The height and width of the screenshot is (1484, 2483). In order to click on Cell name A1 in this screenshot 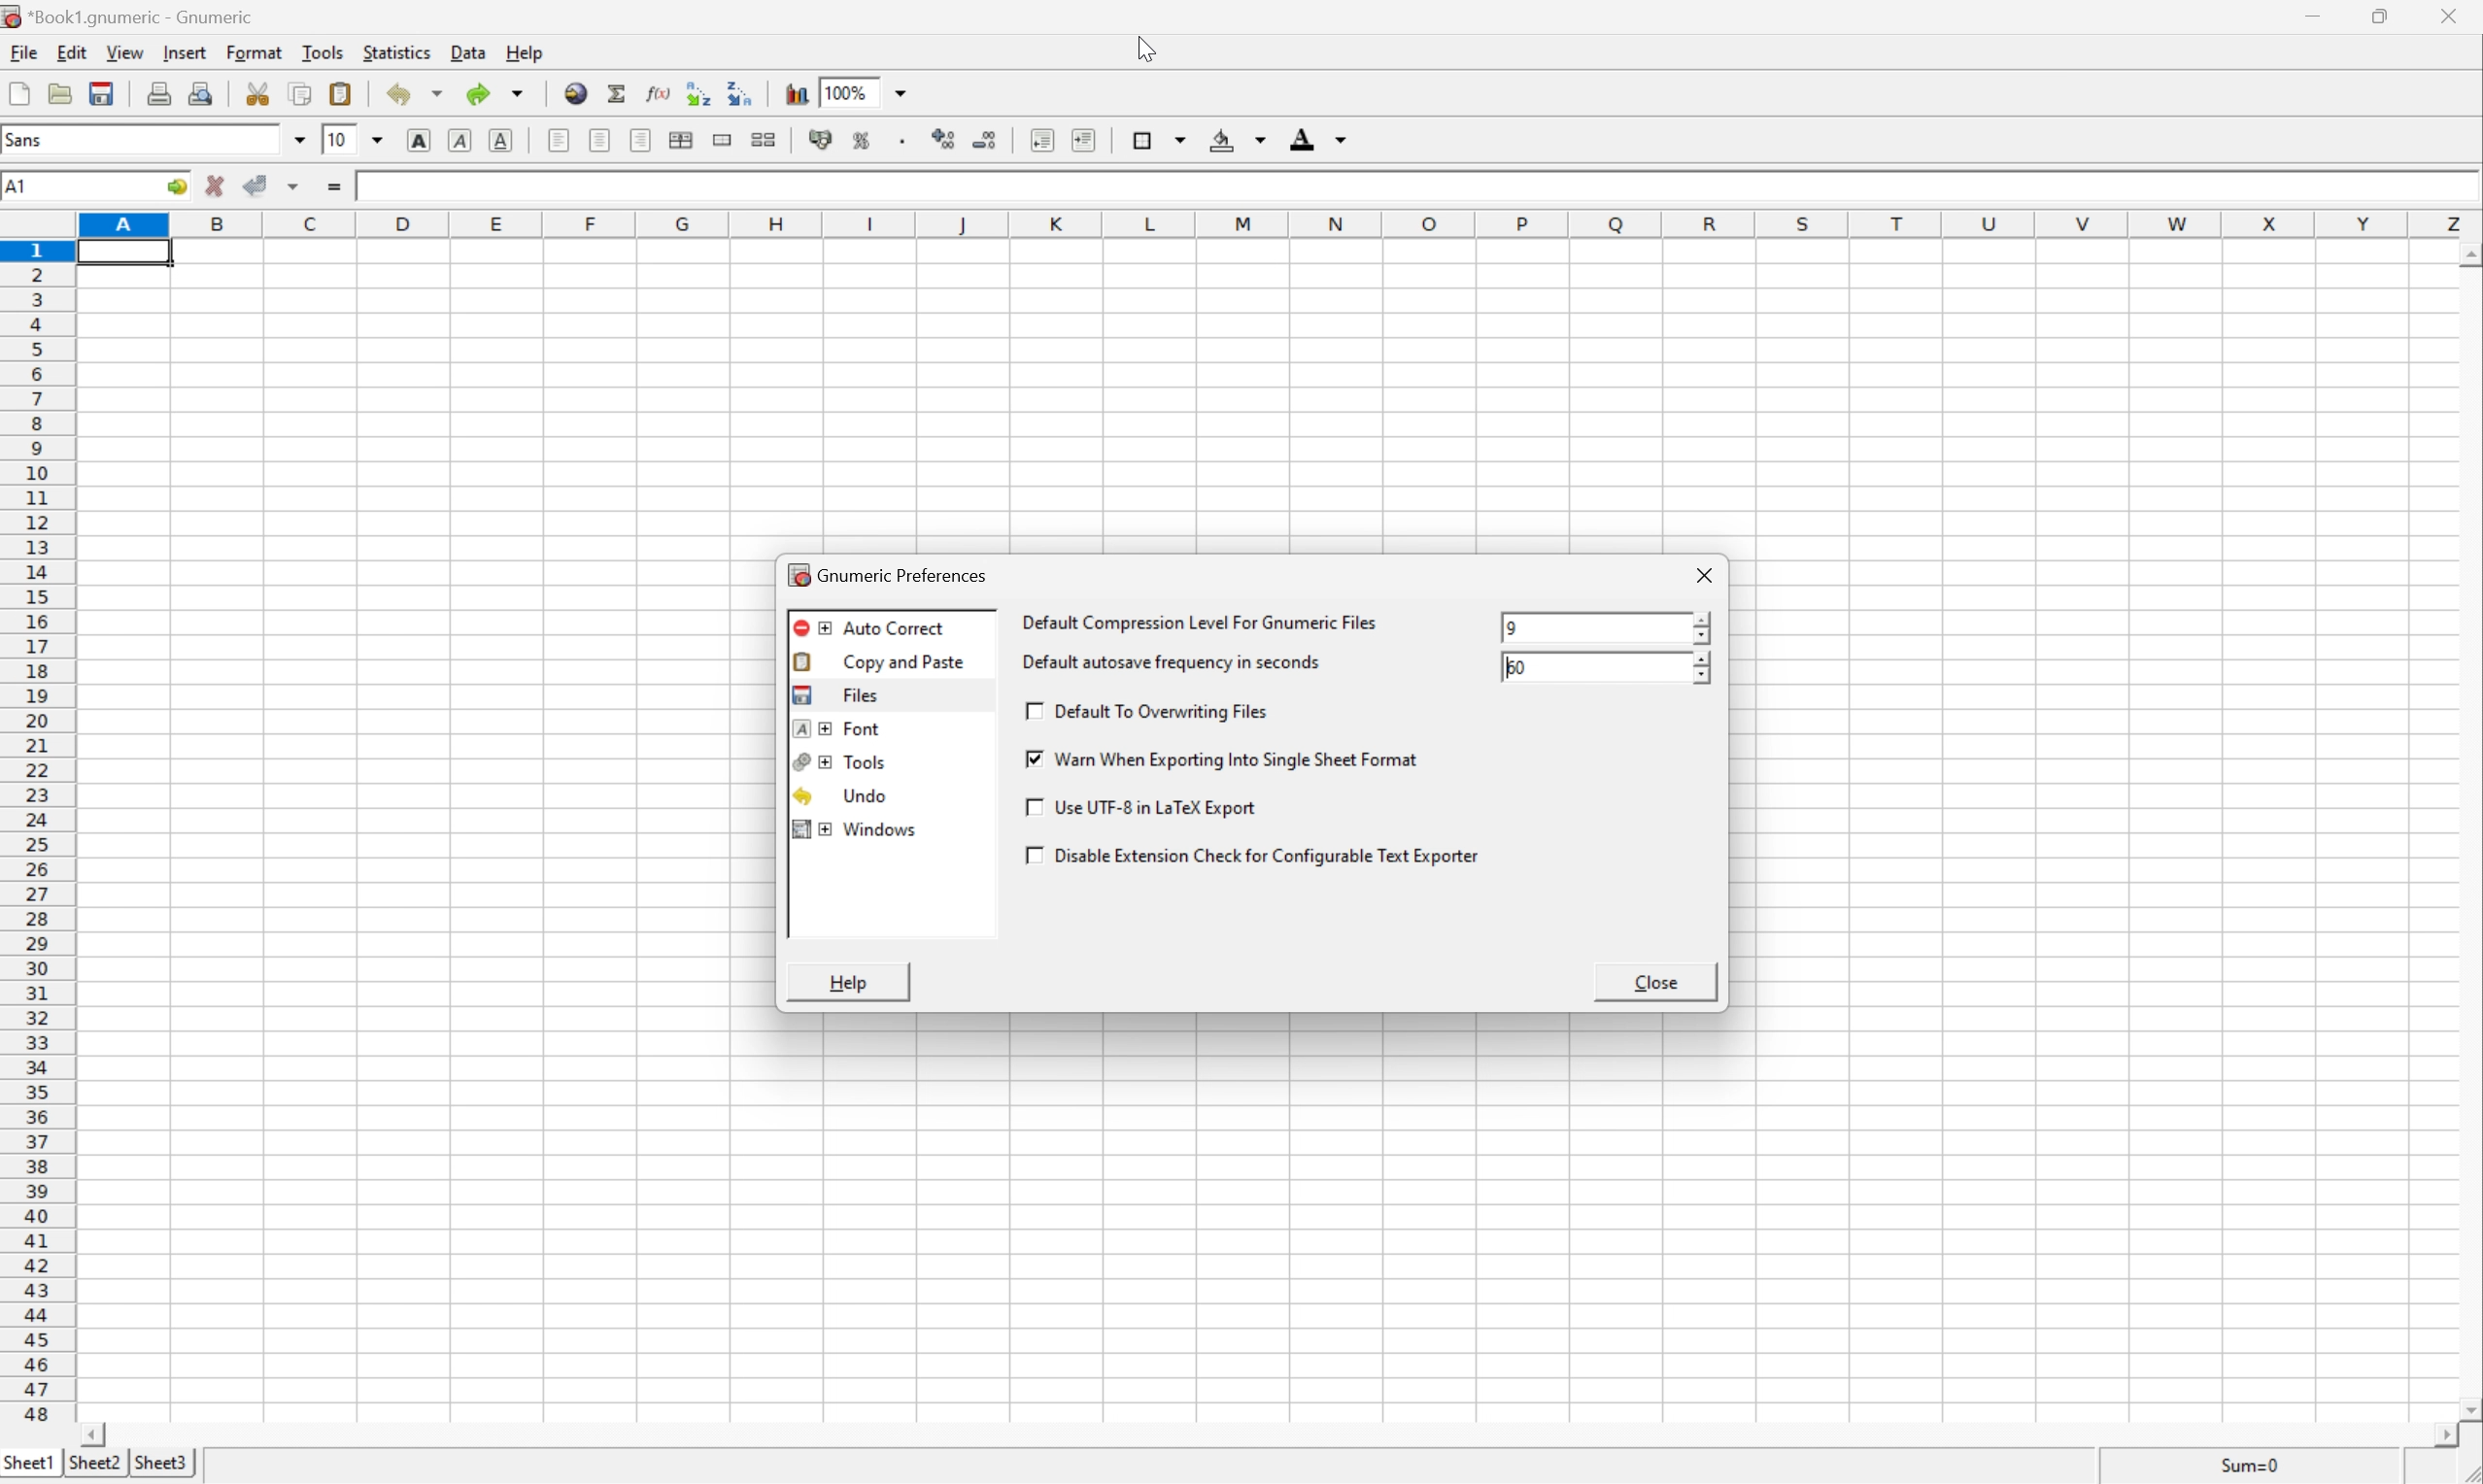, I will do `click(68, 187)`.